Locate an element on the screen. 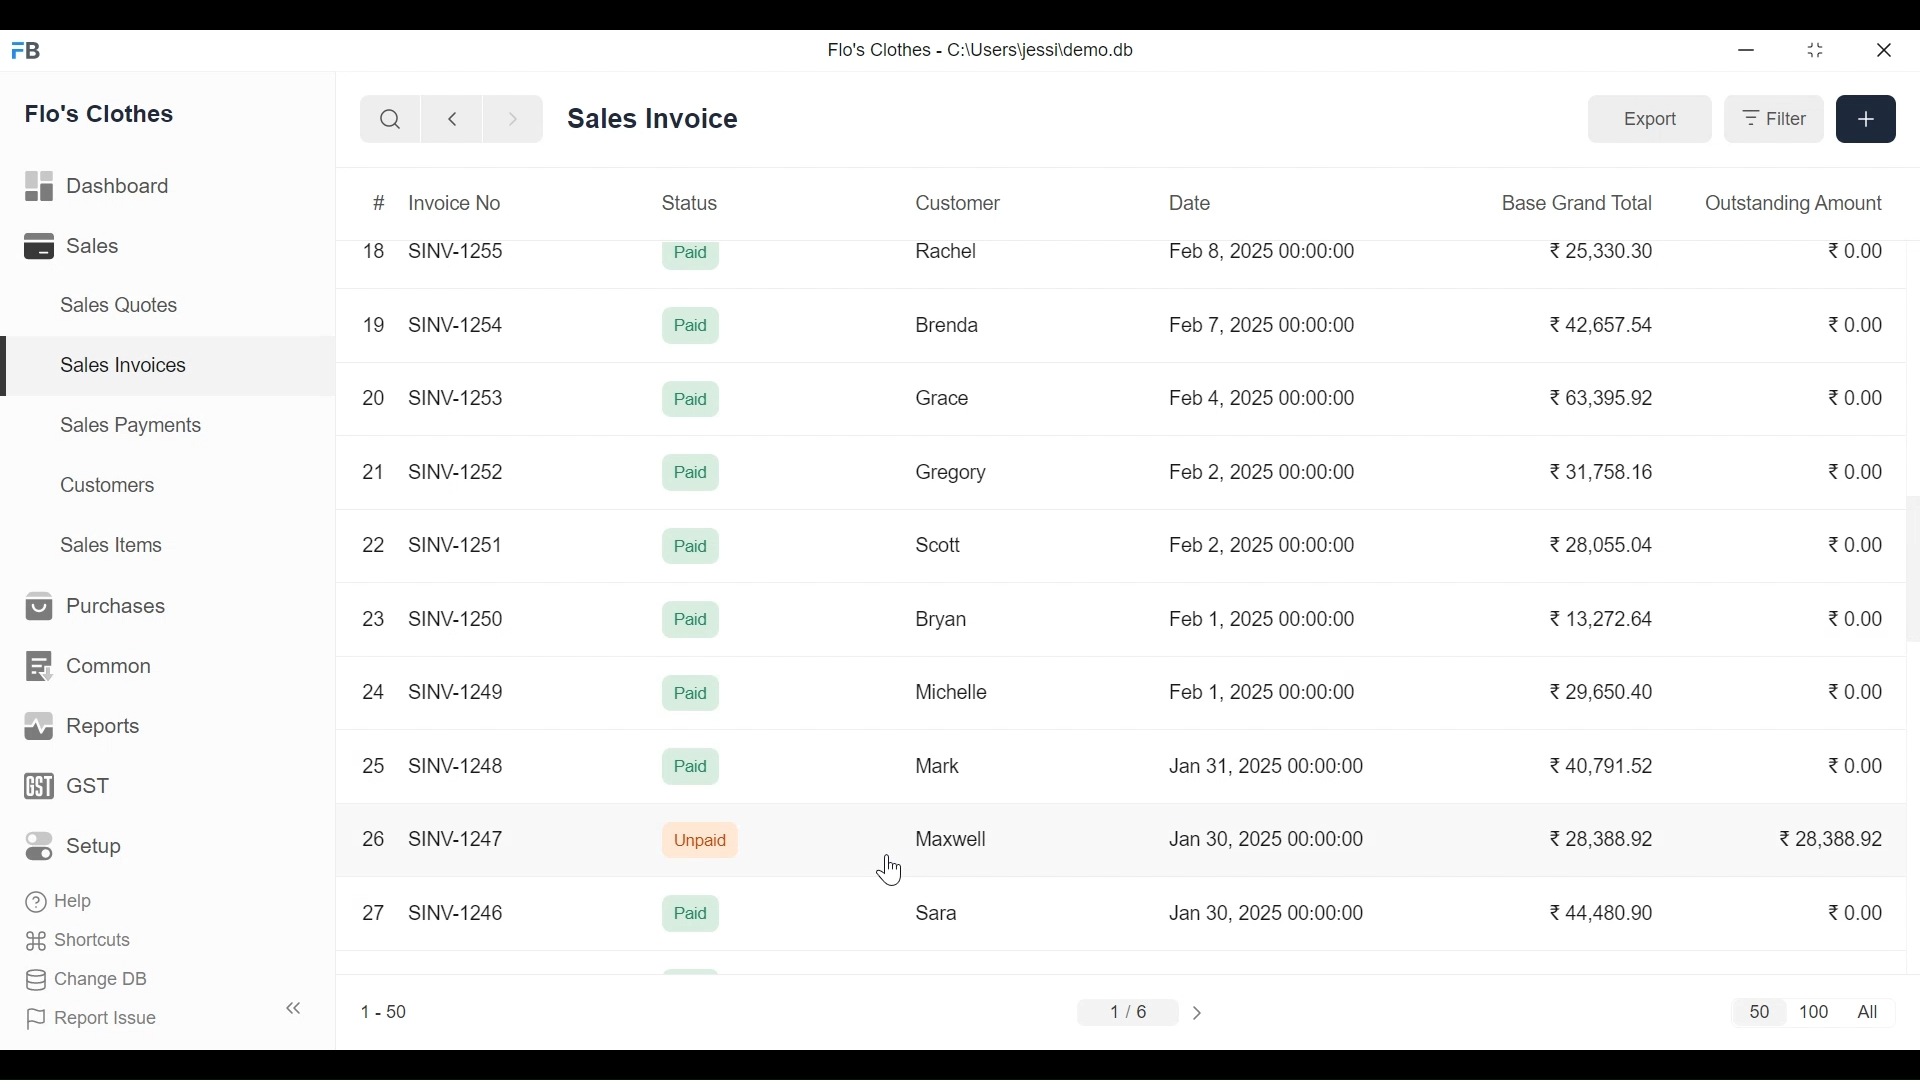 The width and height of the screenshot is (1920, 1080). 0.00 is located at coordinates (1858, 397).